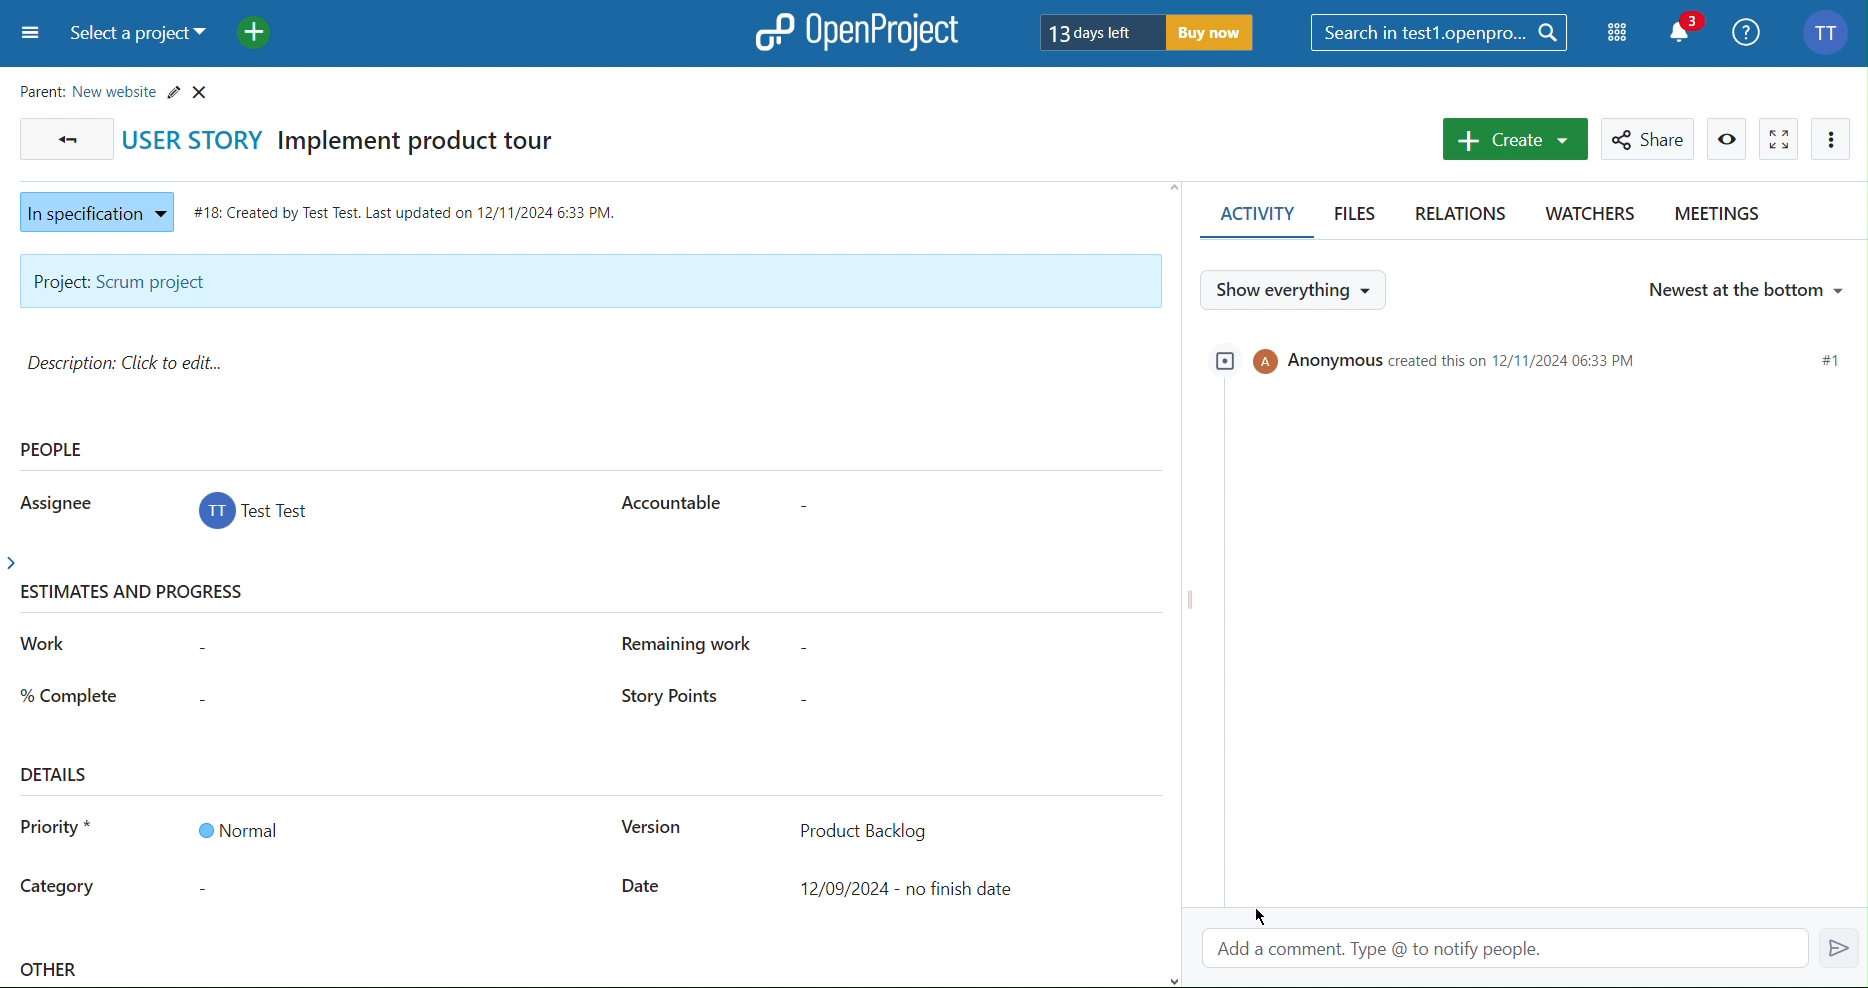 The height and width of the screenshot is (988, 1868). I want to click on Fullscreen, so click(1779, 138).